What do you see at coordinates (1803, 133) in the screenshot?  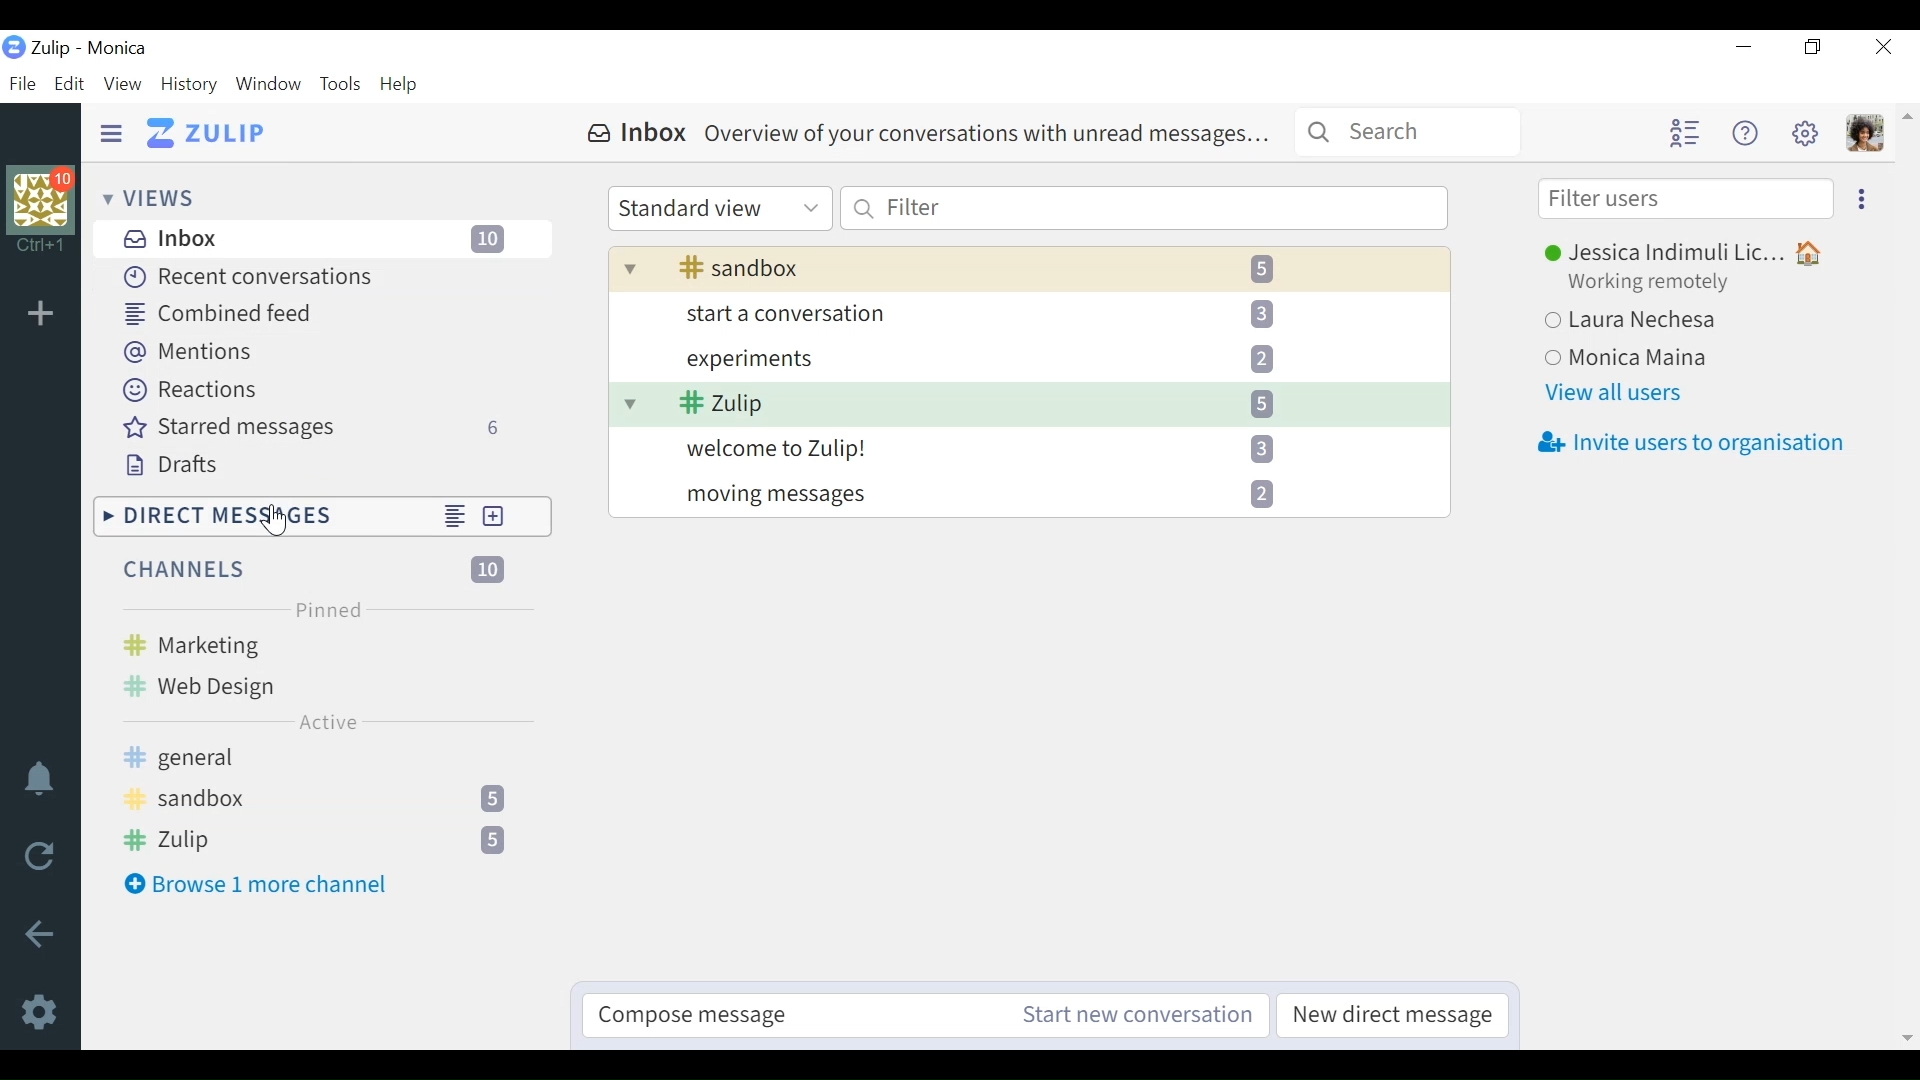 I see `Main menu` at bounding box center [1803, 133].